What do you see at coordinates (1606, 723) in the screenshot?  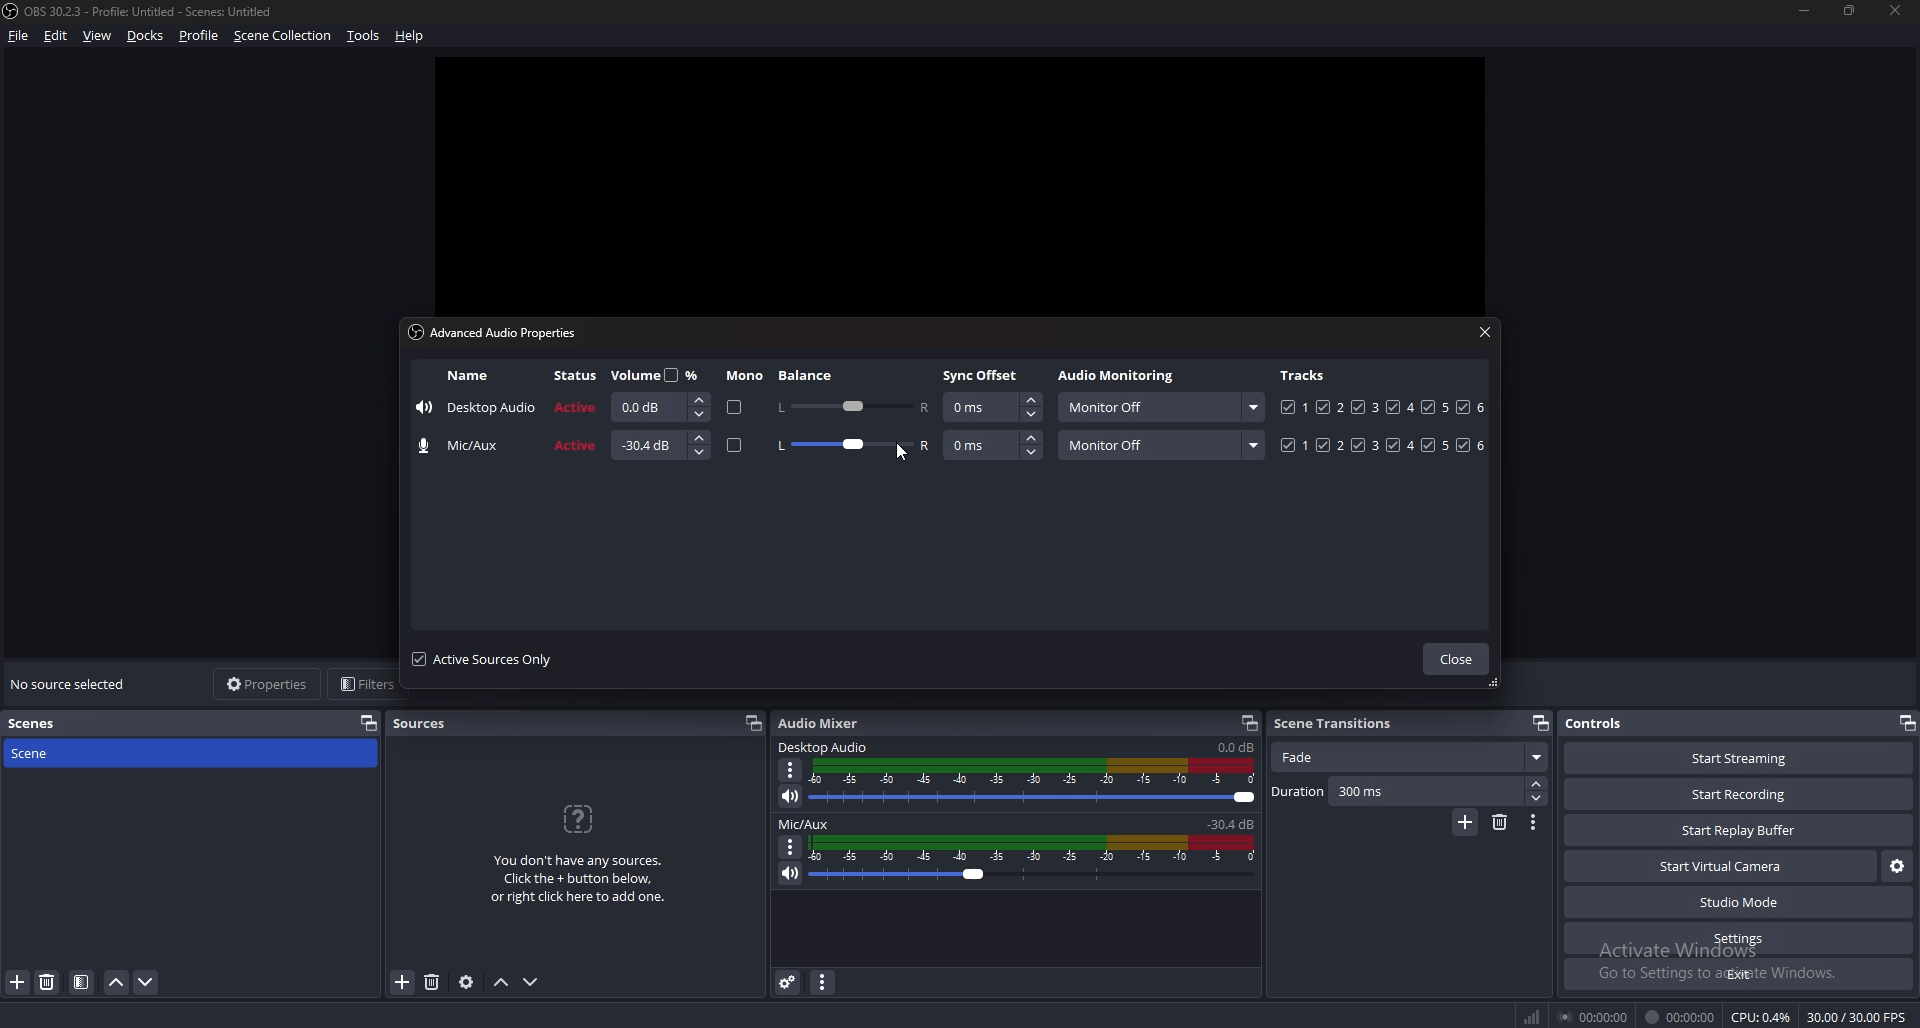 I see `controls` at bounding box center [1606, 723].